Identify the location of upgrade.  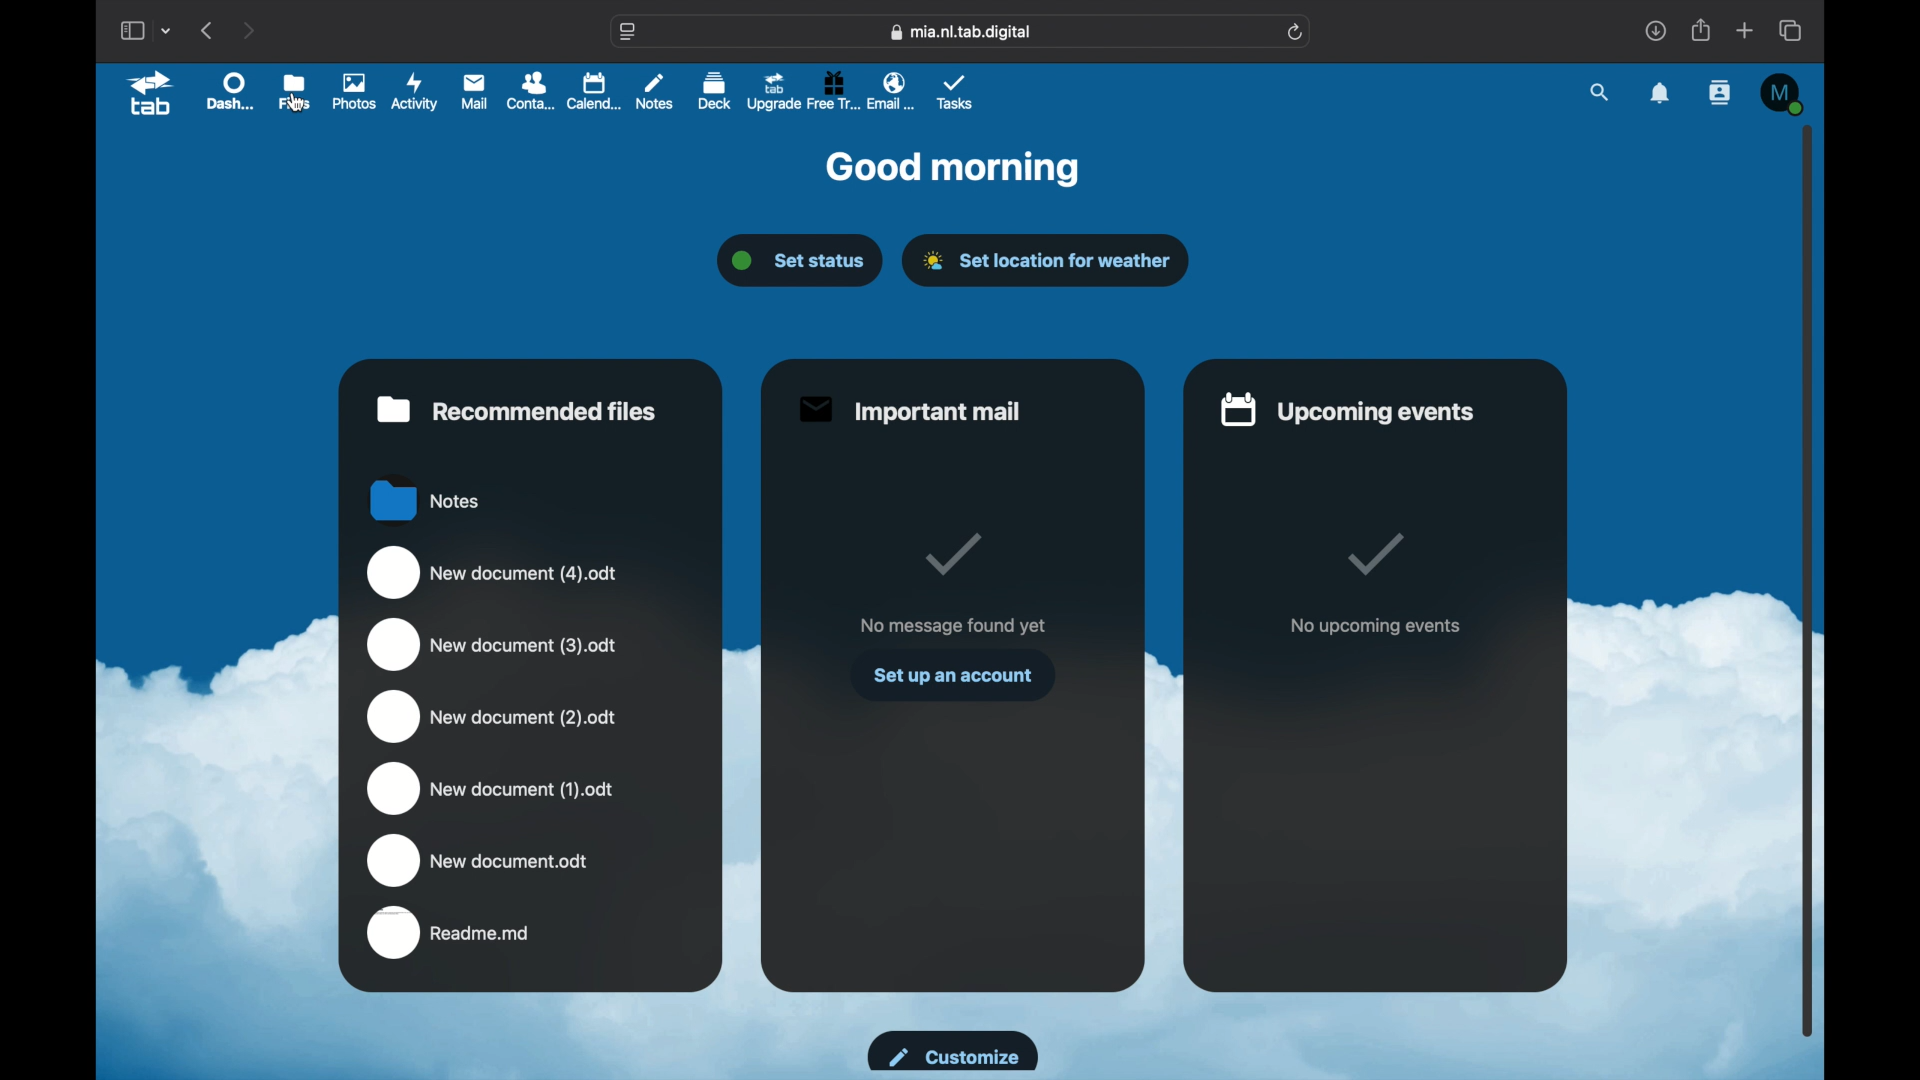
(772, 93).